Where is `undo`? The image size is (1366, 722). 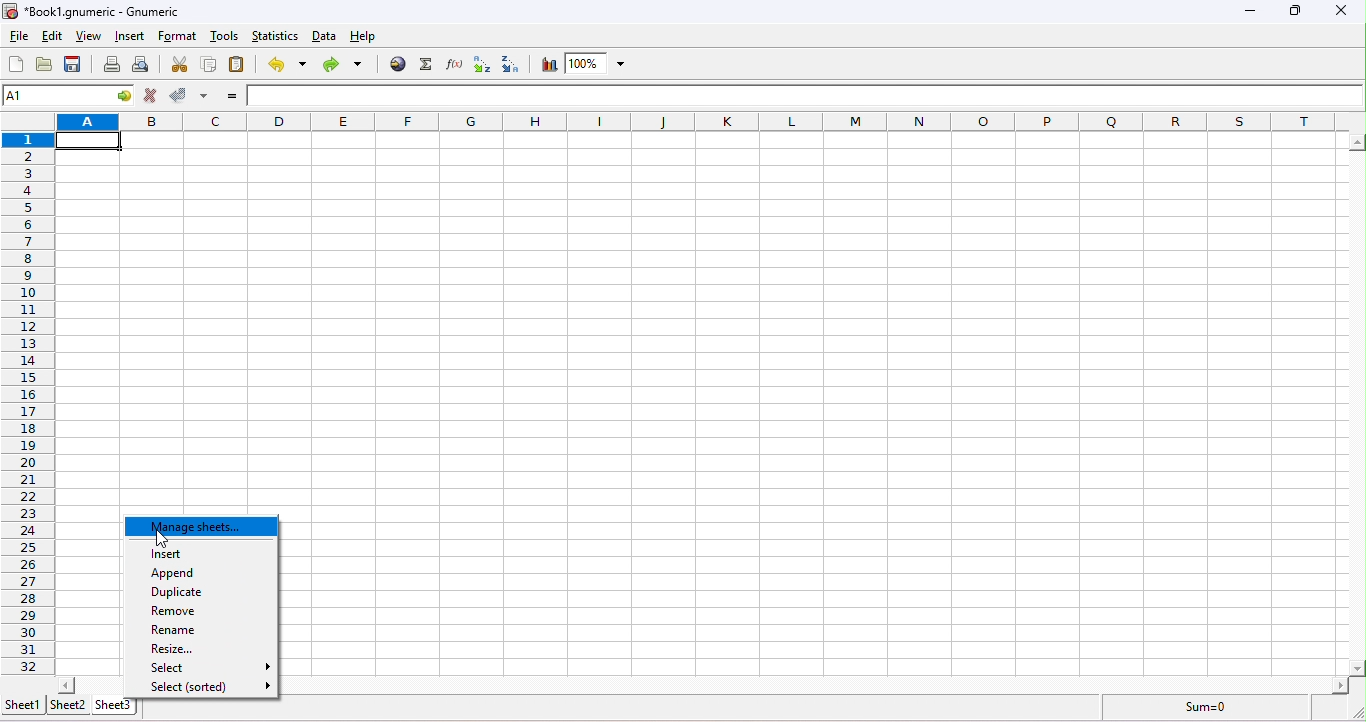
undo is located at coordinates (285, 65).